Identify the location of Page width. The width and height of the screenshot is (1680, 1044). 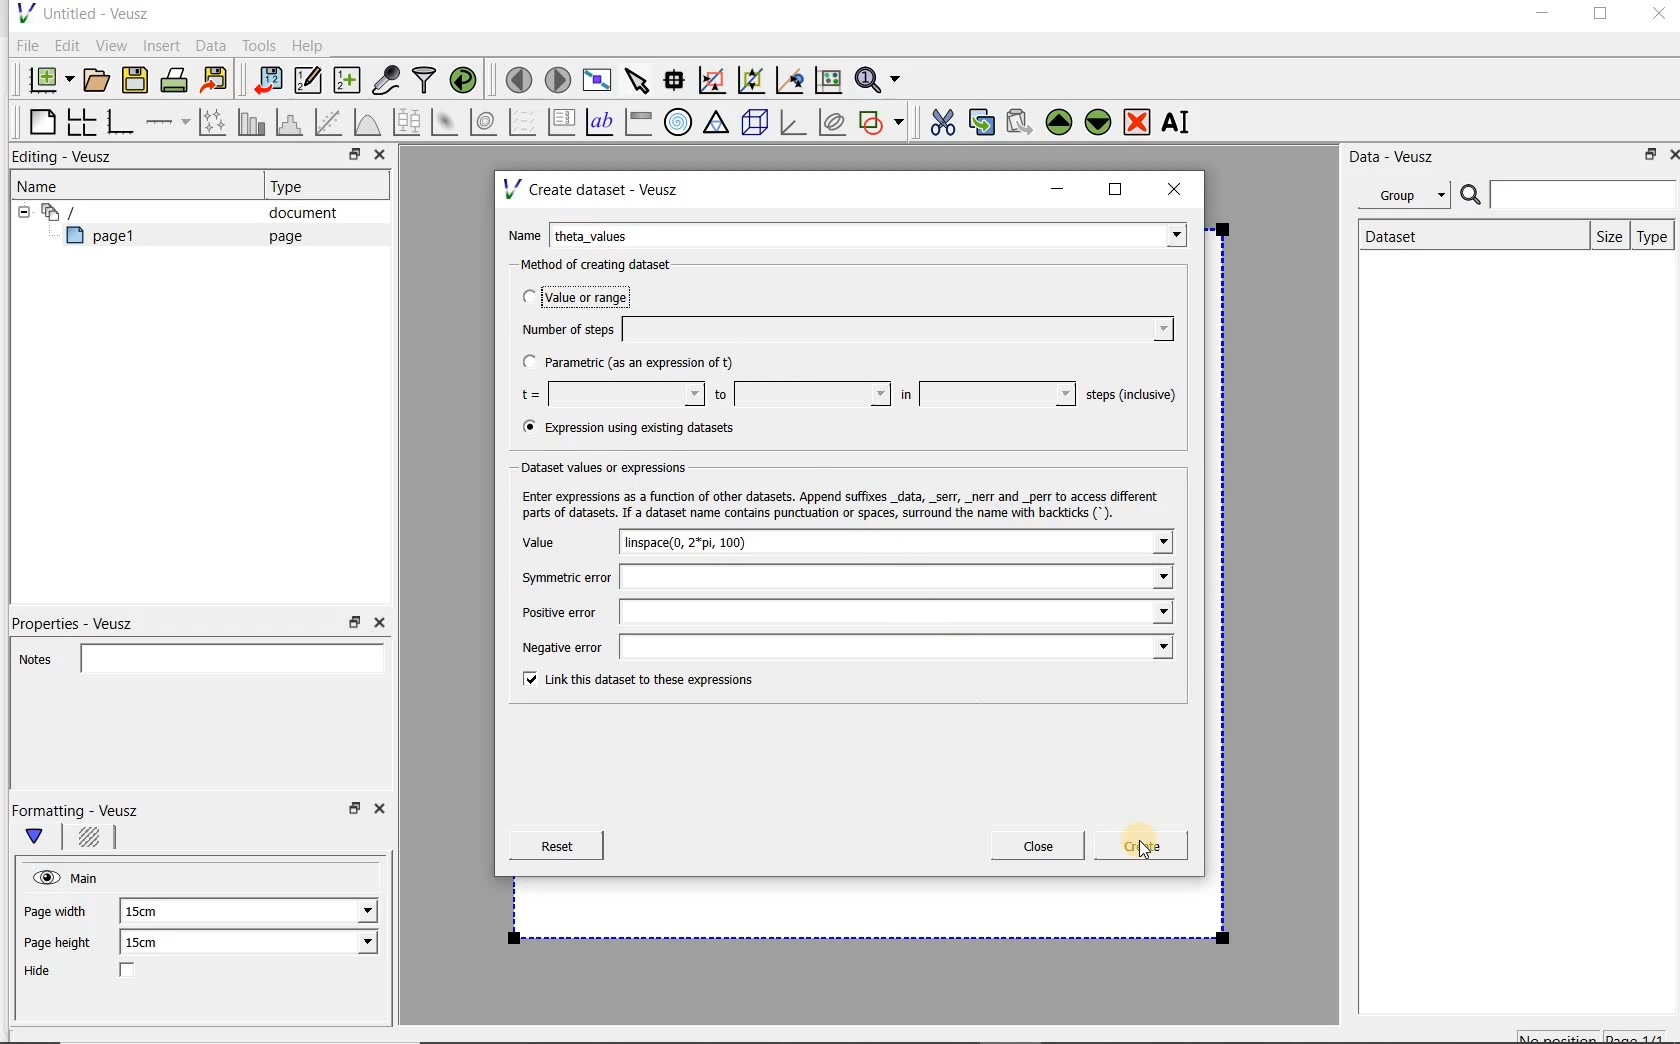
(56, 908).